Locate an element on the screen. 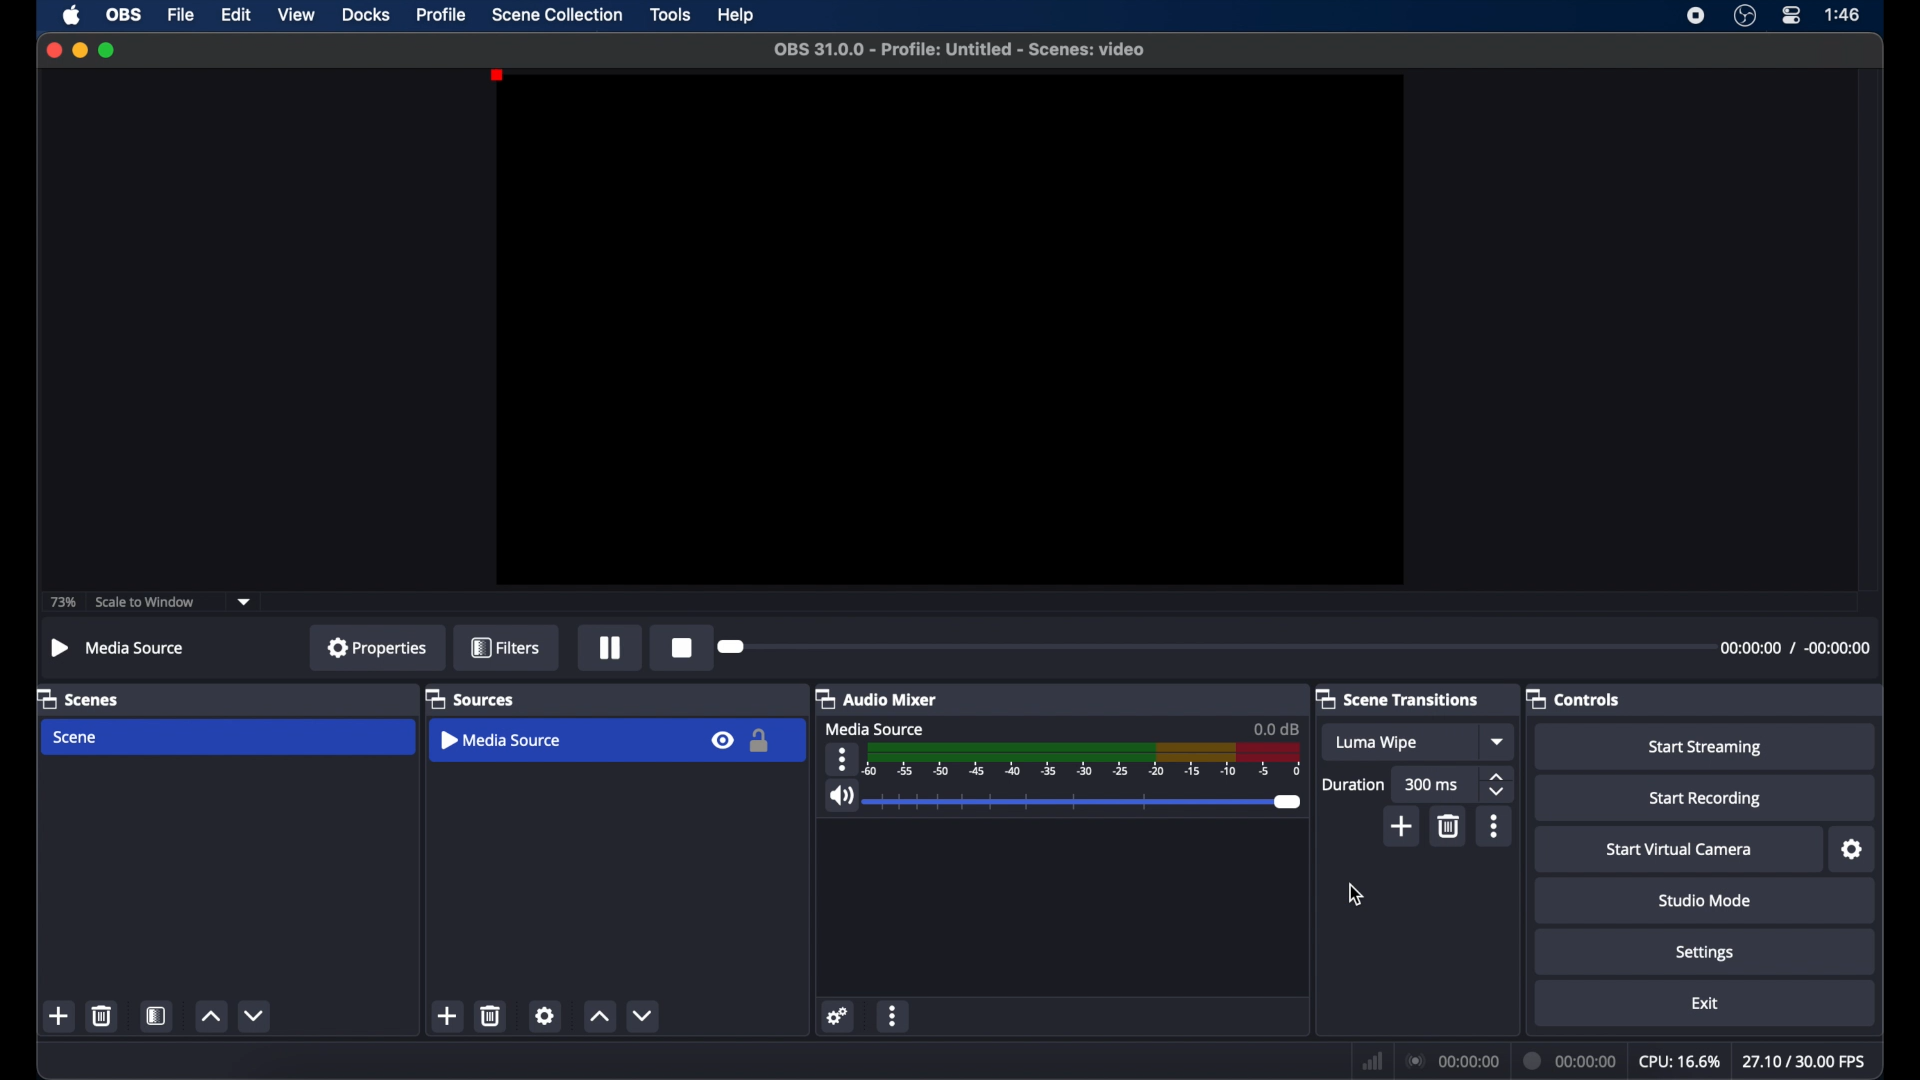  obs is located at coordinates (125, 15).